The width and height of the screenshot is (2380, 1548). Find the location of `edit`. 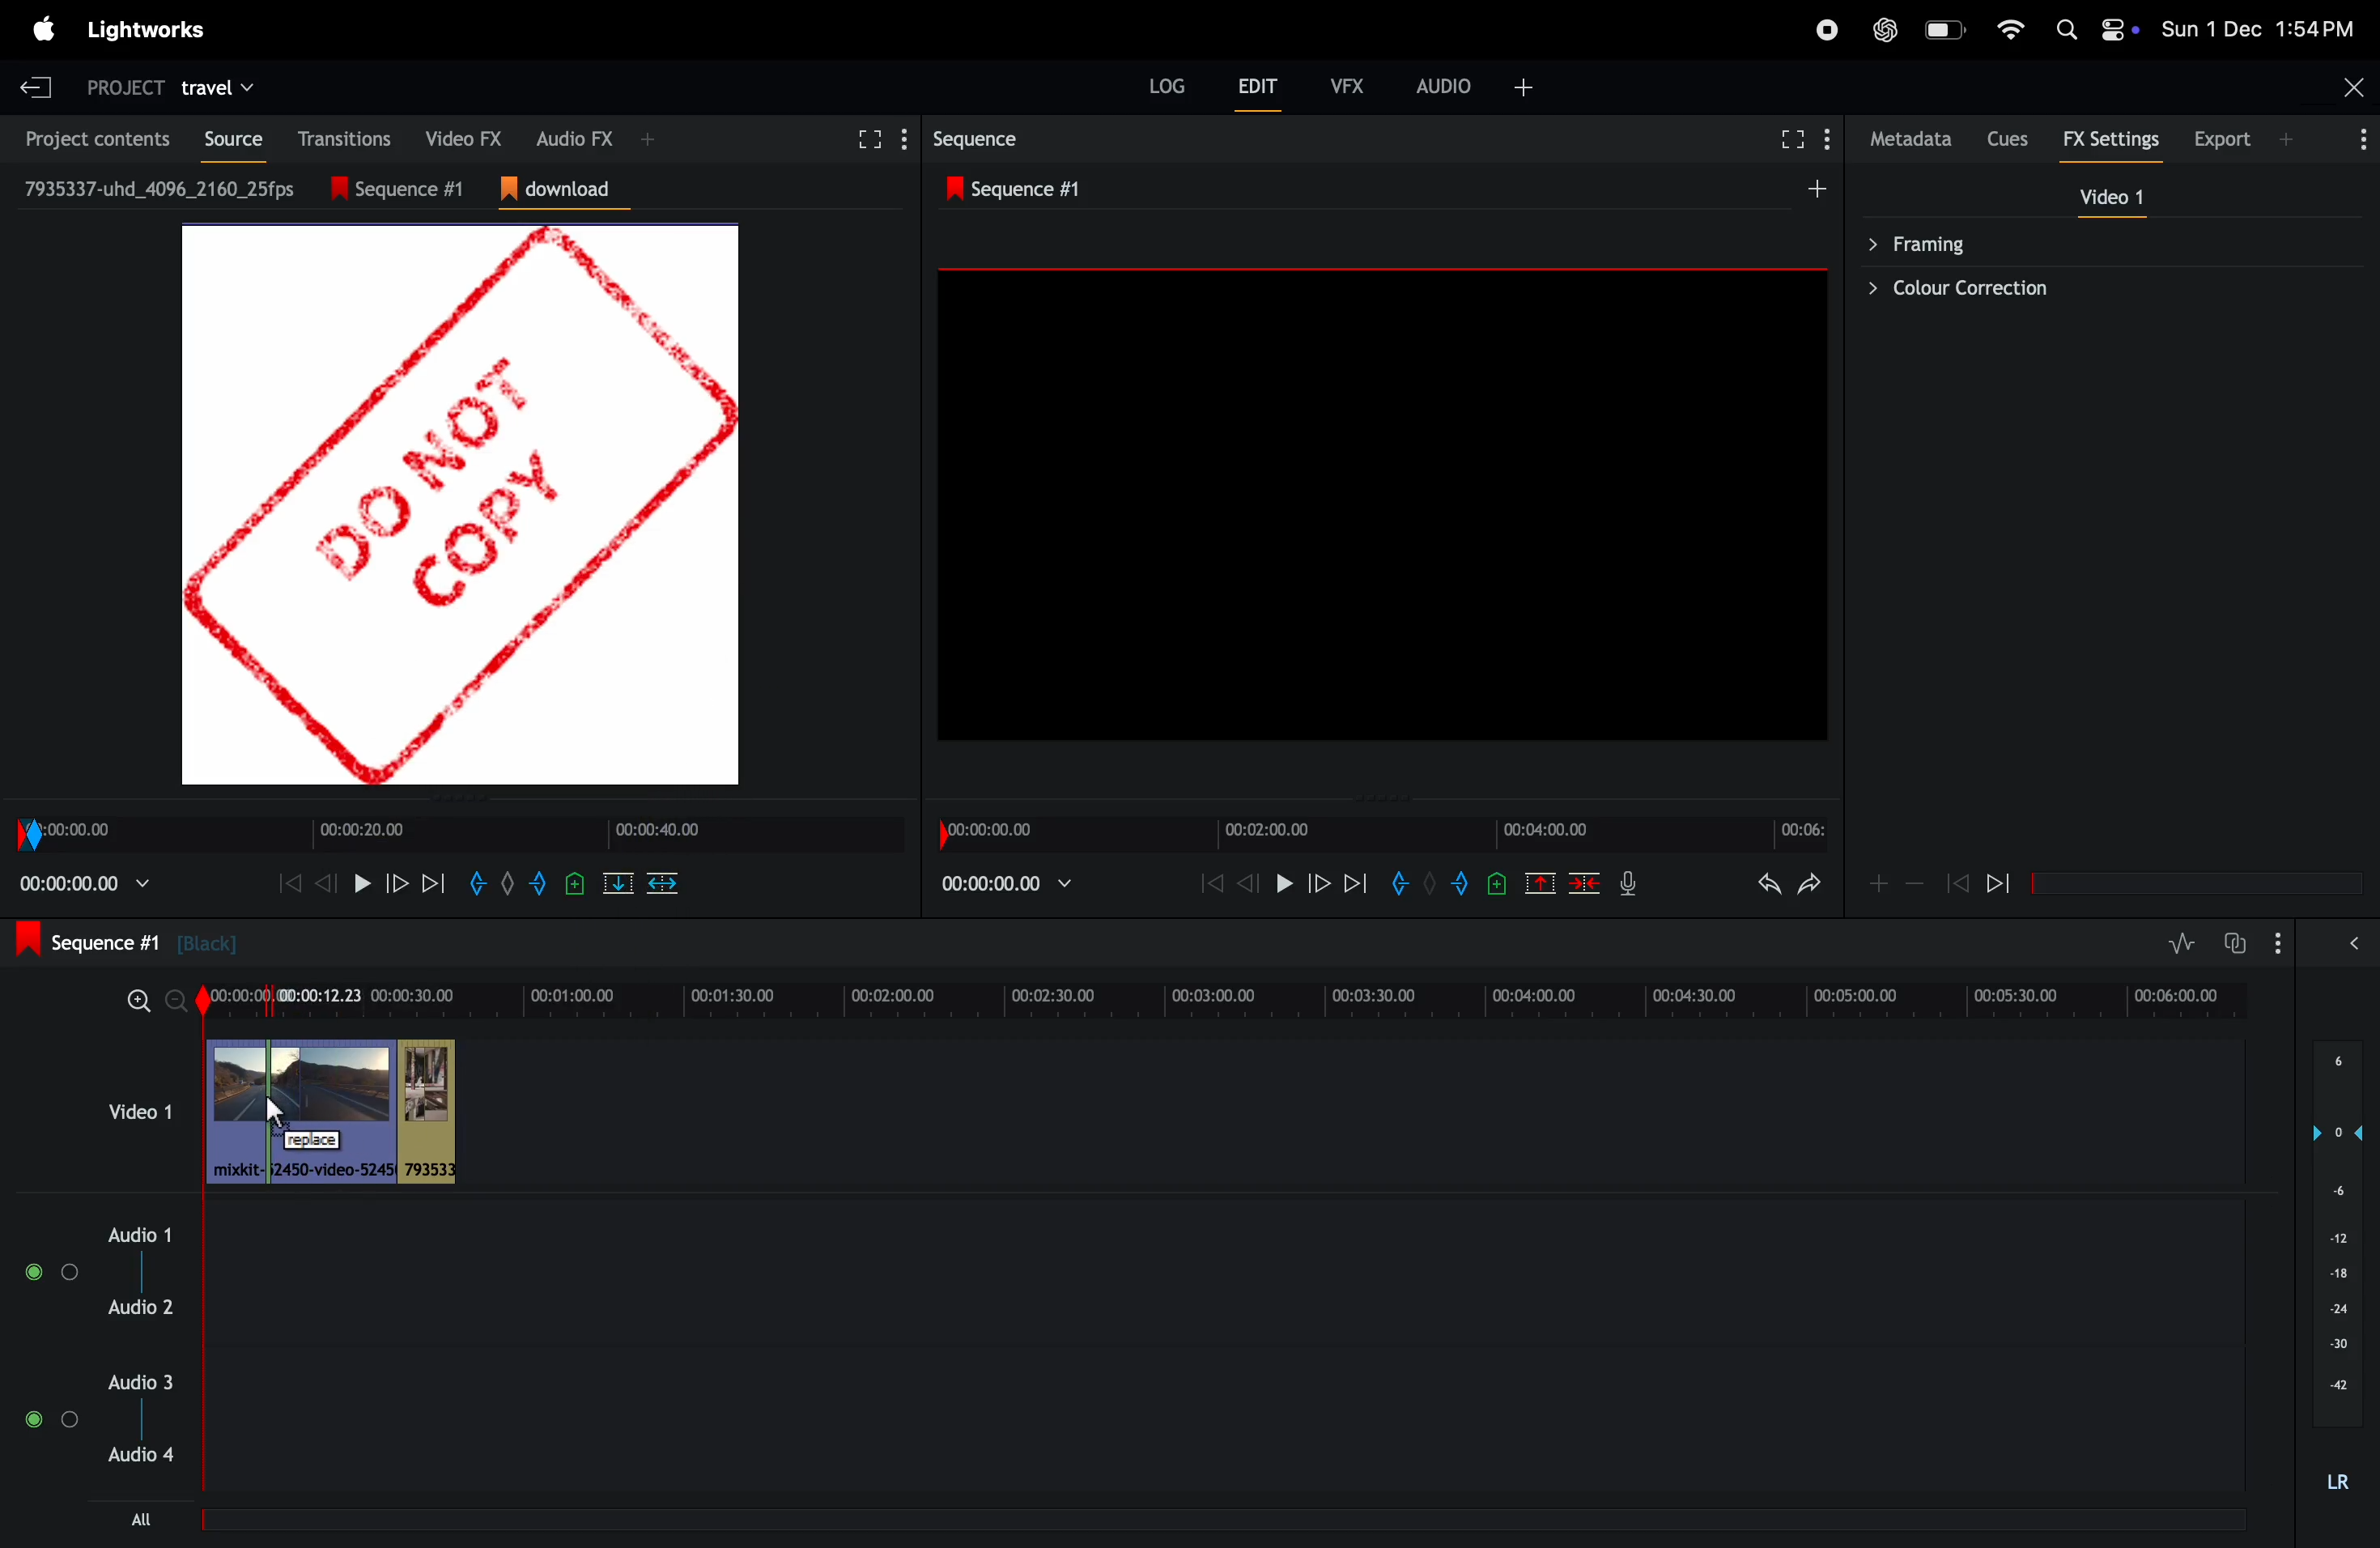

edit is located at coordinates (1257, 85).